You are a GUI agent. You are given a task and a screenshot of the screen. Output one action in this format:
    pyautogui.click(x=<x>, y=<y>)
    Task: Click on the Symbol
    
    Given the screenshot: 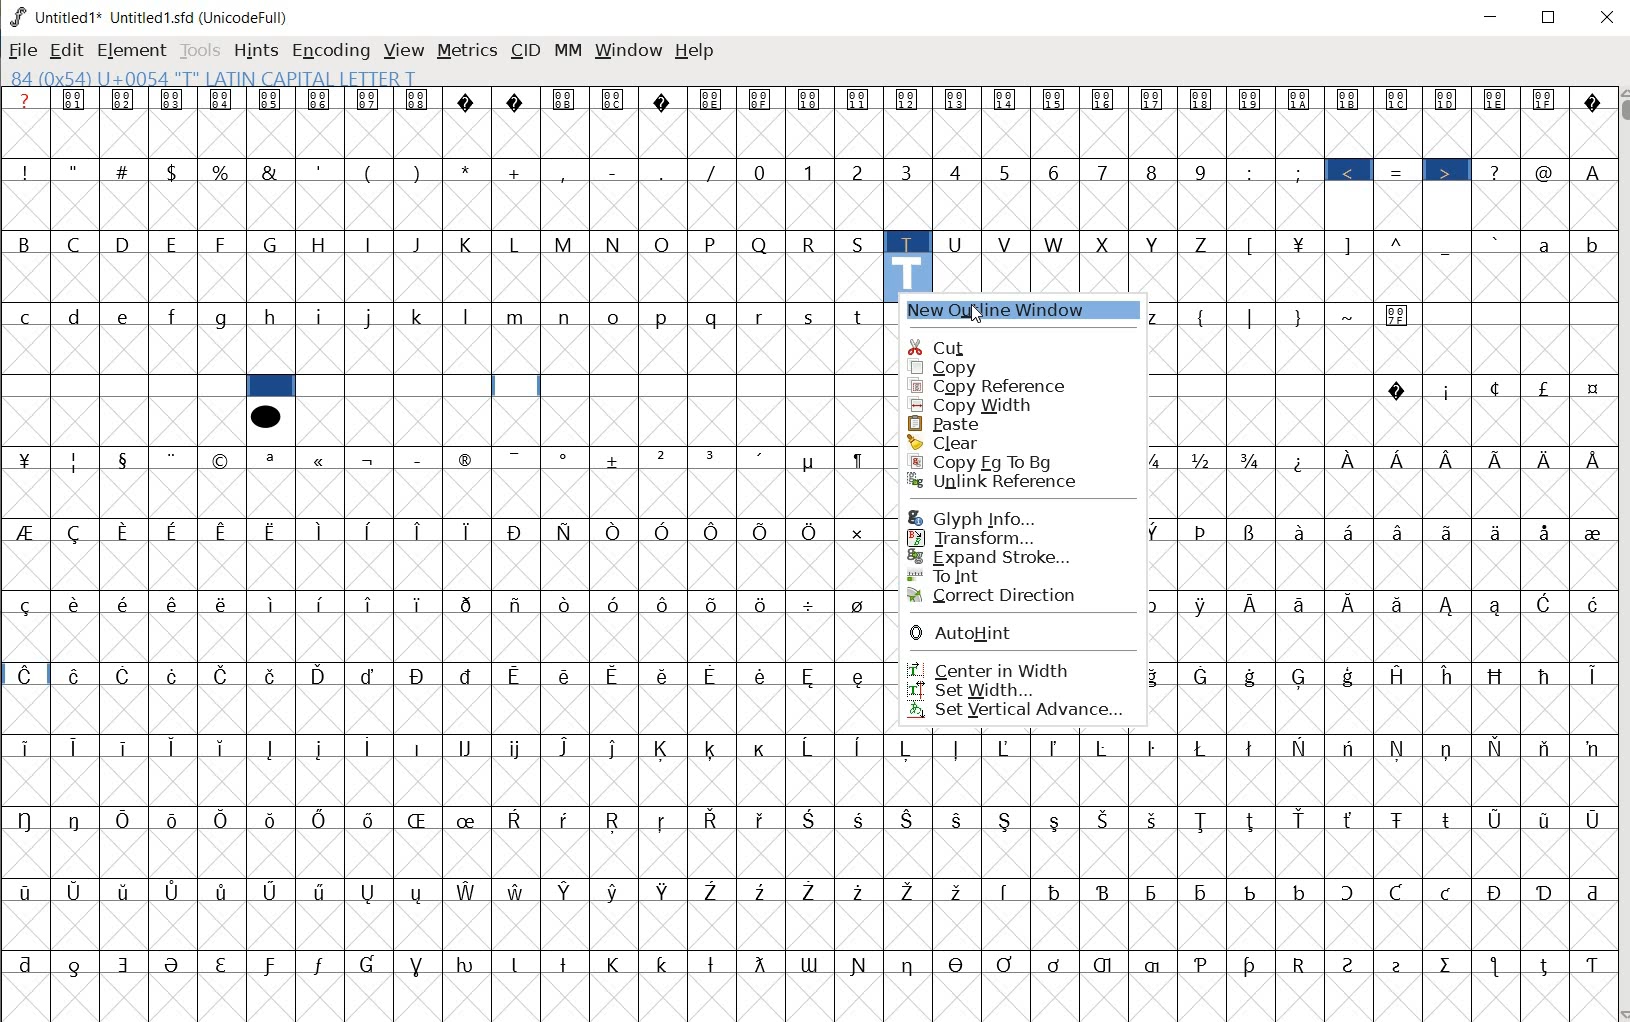 What is the action you would take?
    pyautogui.click(x=1156, y=891)
    